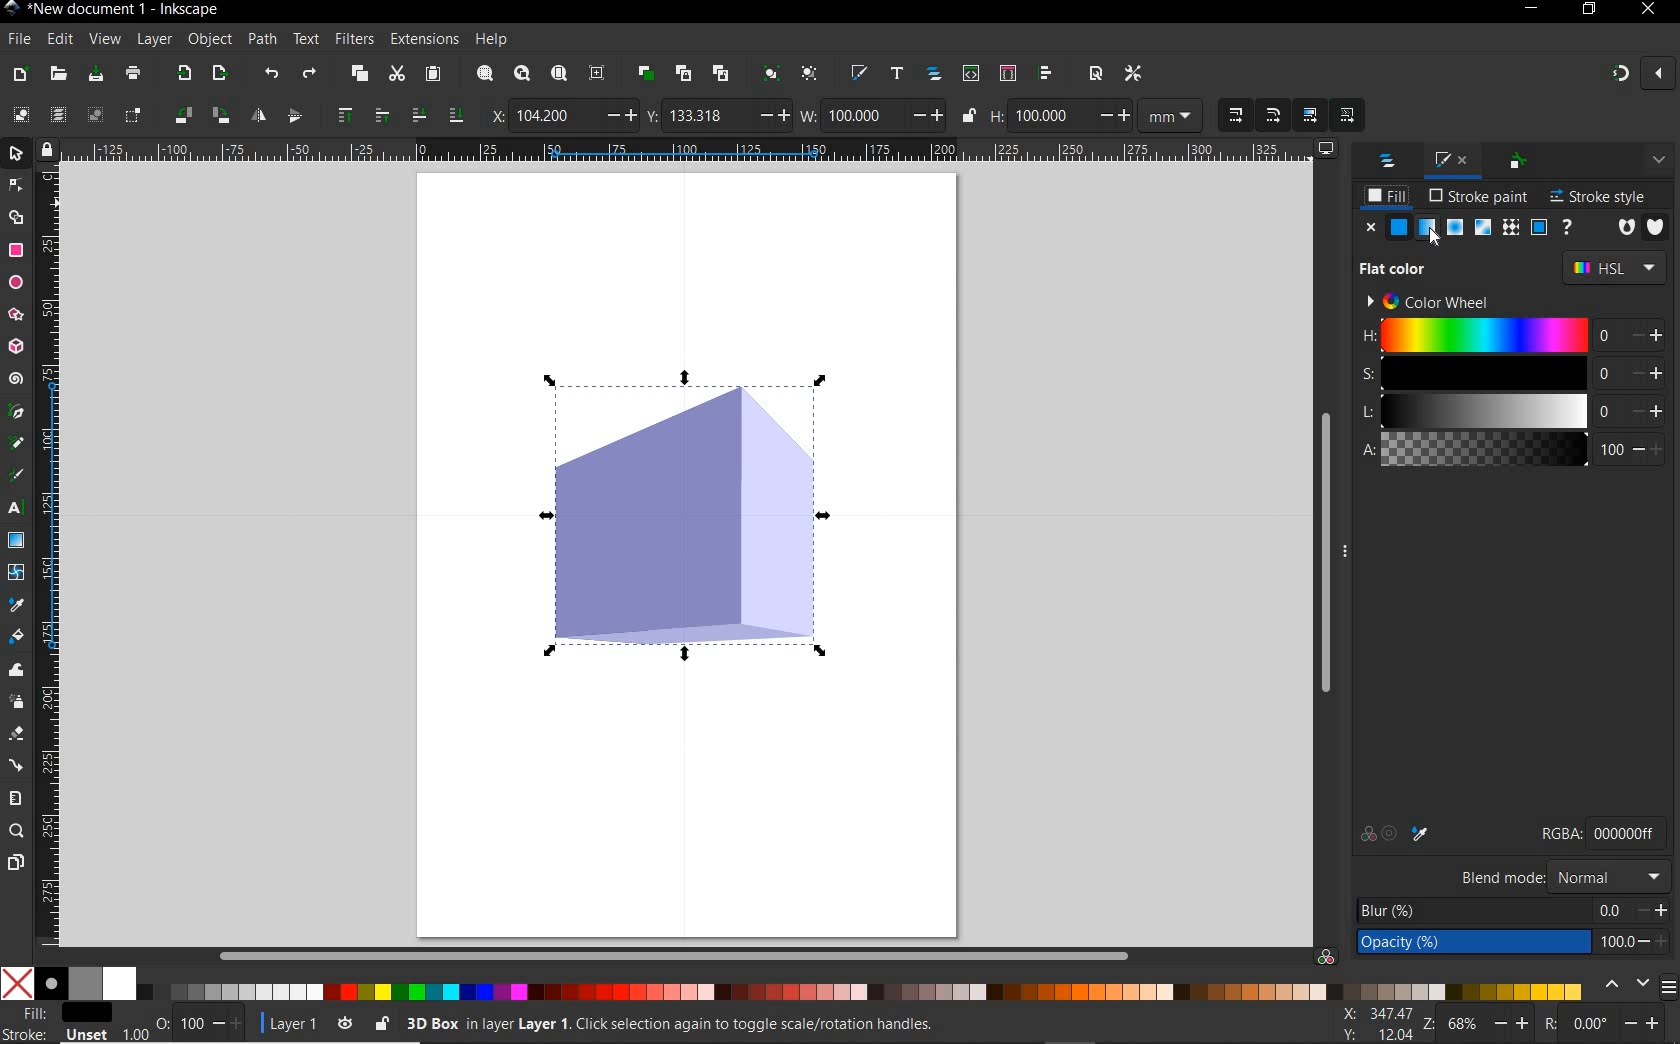 The width and height of the screenshot is (1680, 1044). What do you see at coordinates (1657, 224) in the screenshot?
I see `FILL IS SOLID` at bounding box center [1657, 224].